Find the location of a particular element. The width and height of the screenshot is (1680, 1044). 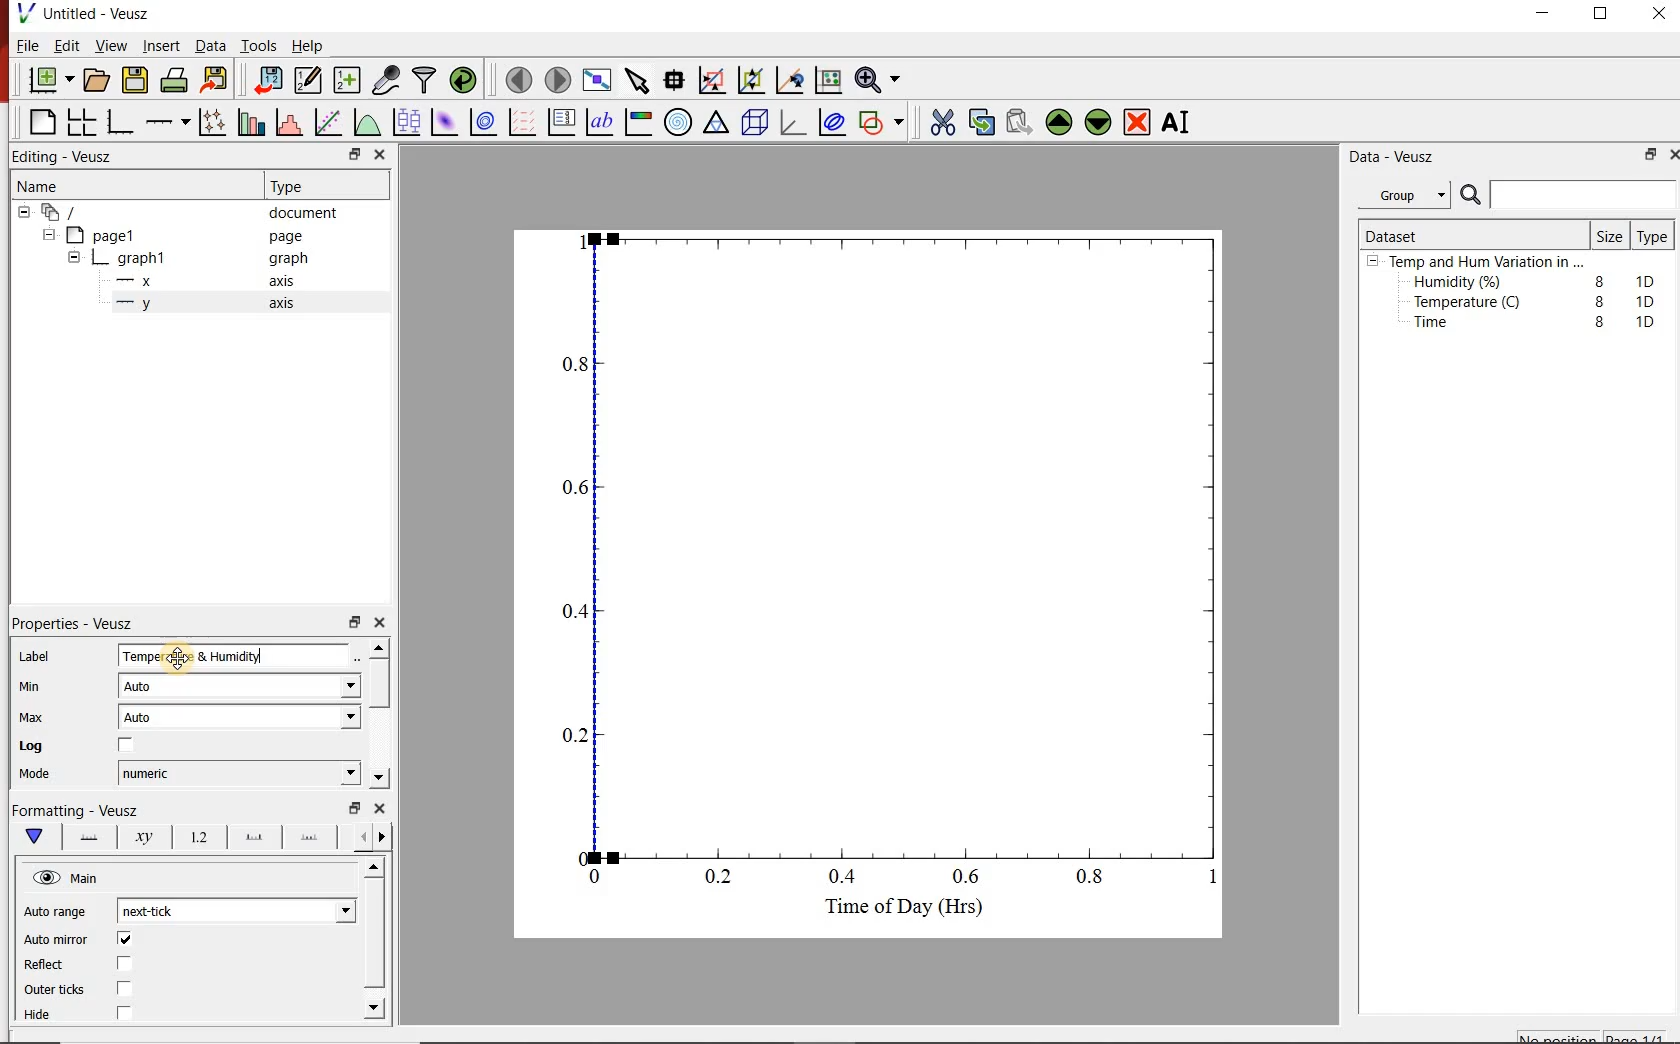

go back is located at coordinates (356, 835).